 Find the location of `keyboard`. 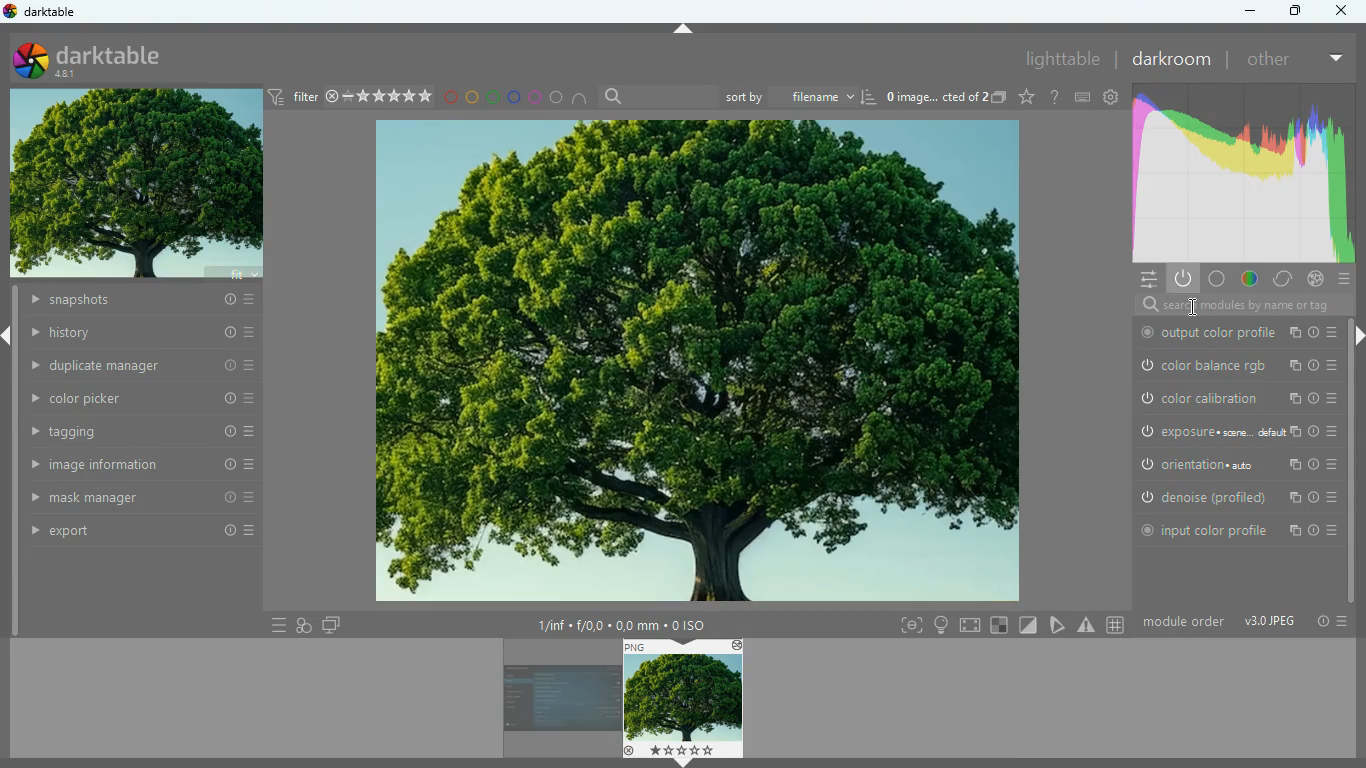

keyboard is located at coordinates (1082, 98).